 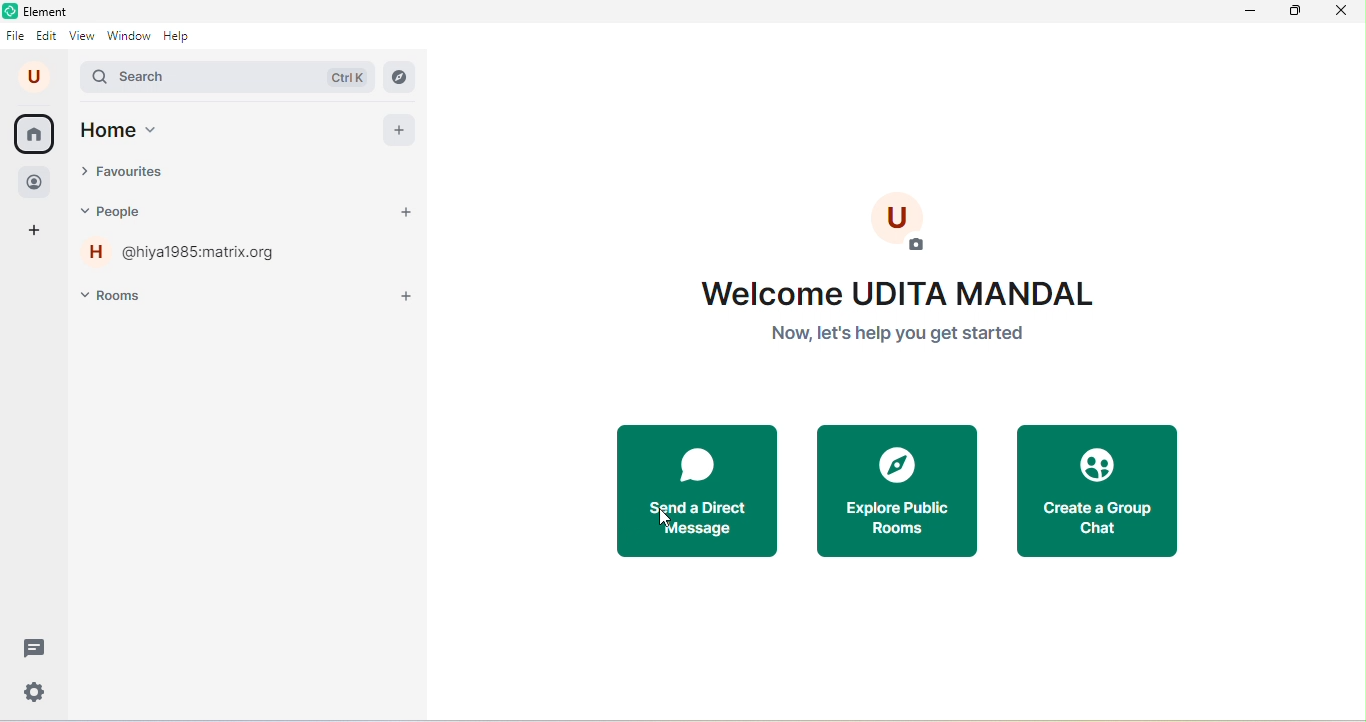 What do you see at coordinates (195, 257) in the screenshot?
I see `hiya1985 matrix .org` at bounding box center [195, 257].